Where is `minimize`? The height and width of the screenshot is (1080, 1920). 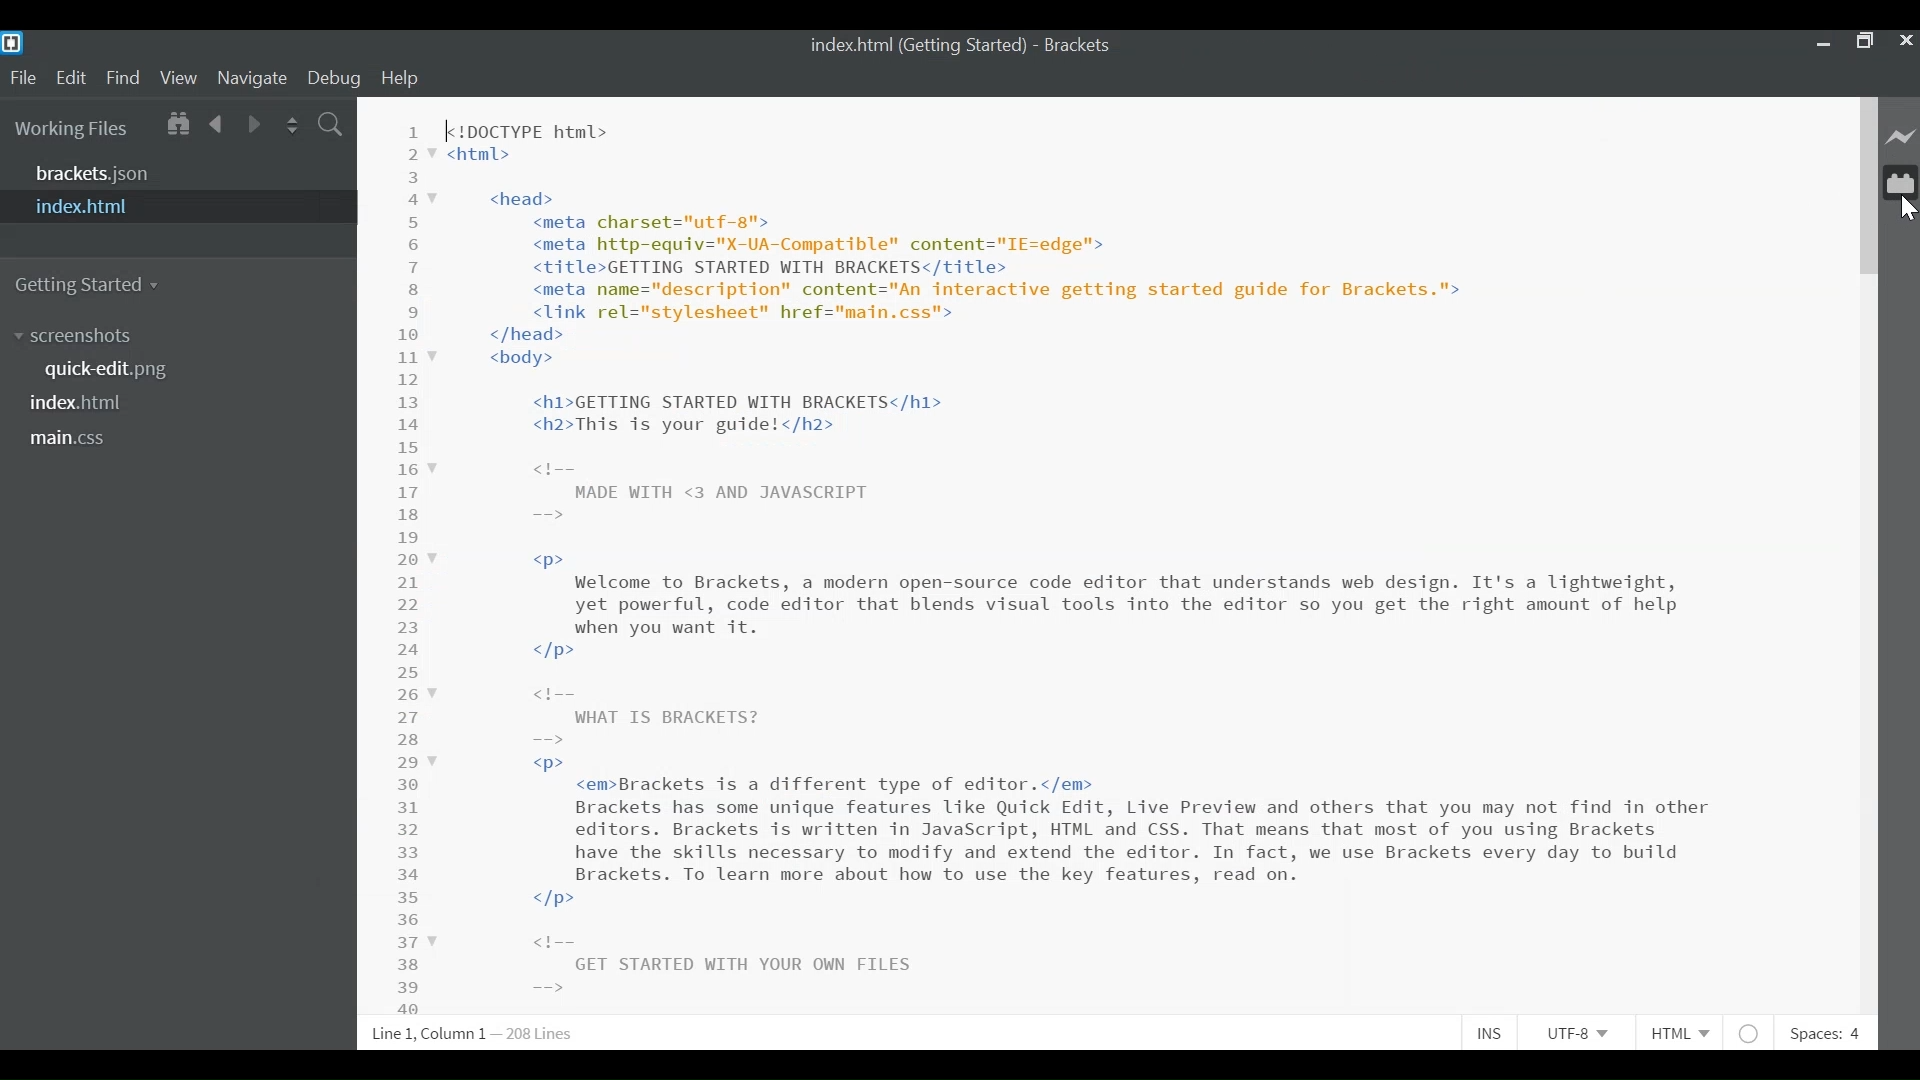
minimize is located at coordinates (1822, 44).